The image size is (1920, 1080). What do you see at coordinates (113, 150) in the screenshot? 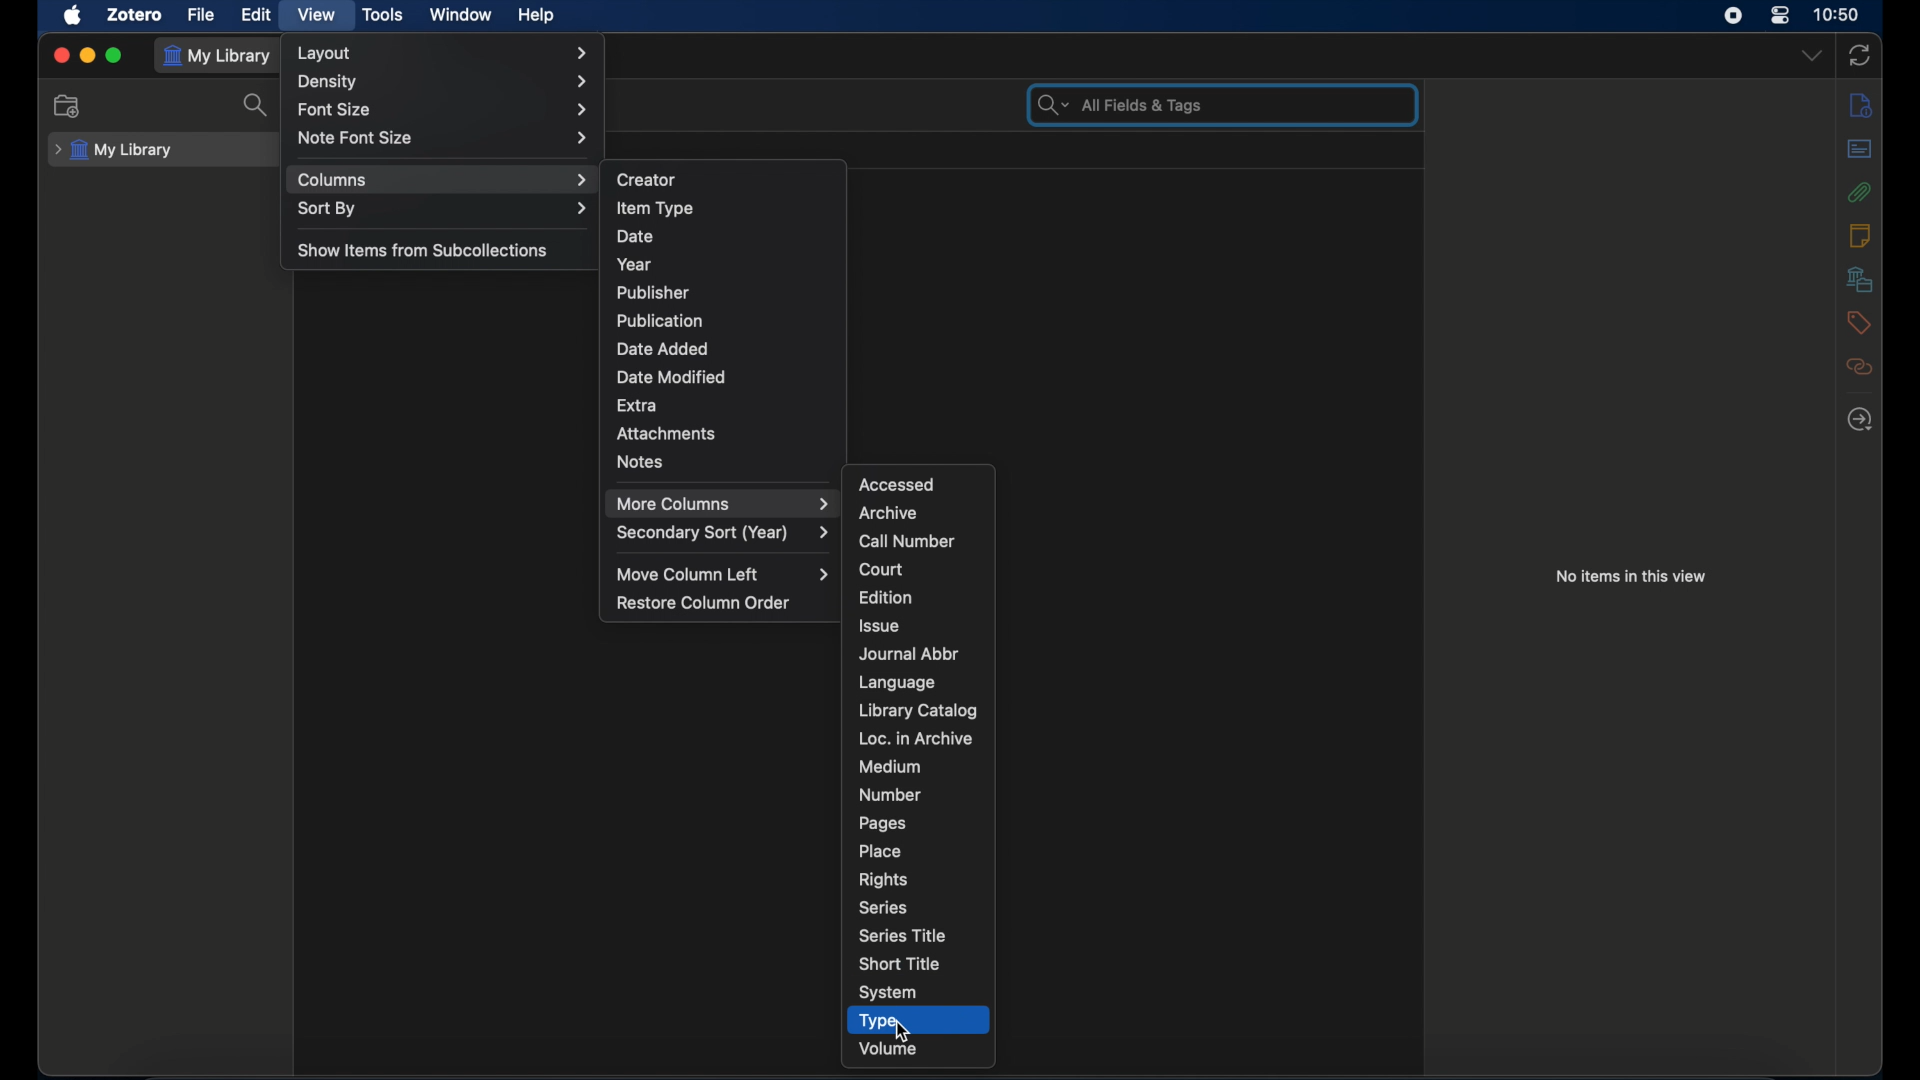
I see `my library` at bounding box center [113, 150].